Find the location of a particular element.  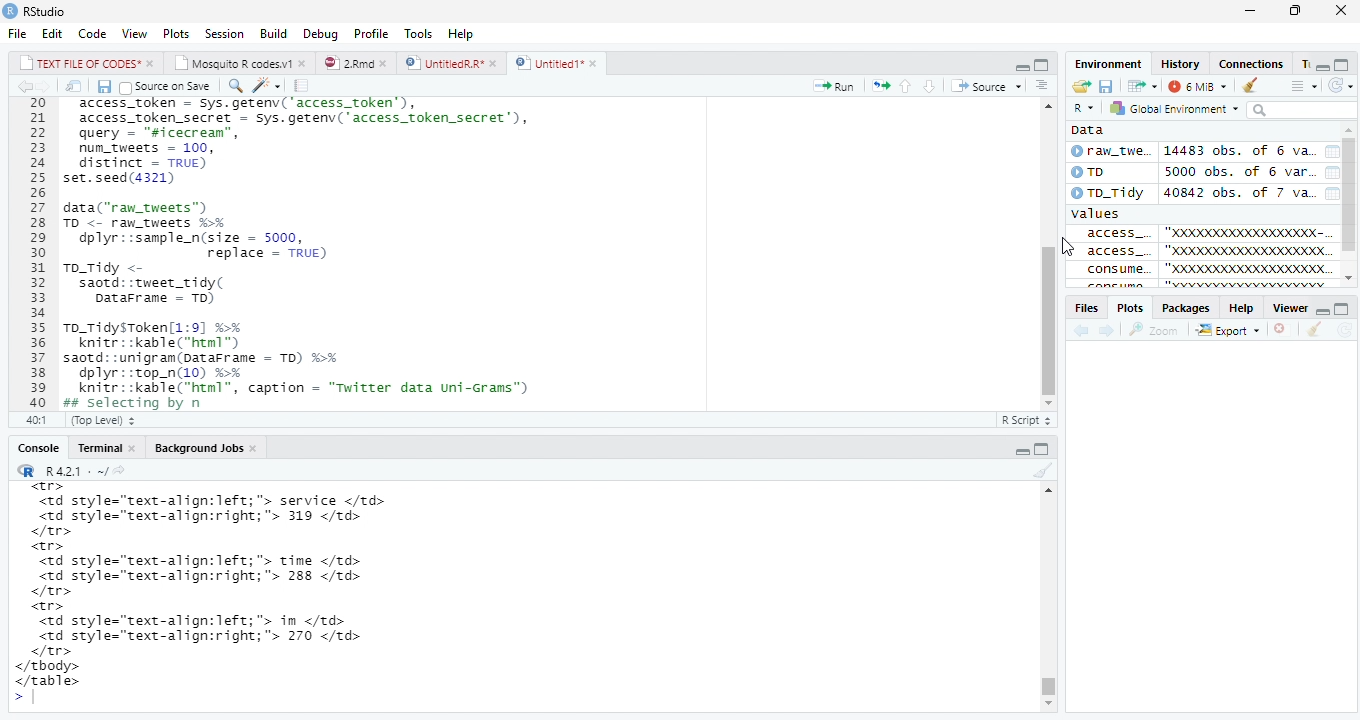

Scrollbar is located at coordinates (1050, 603).